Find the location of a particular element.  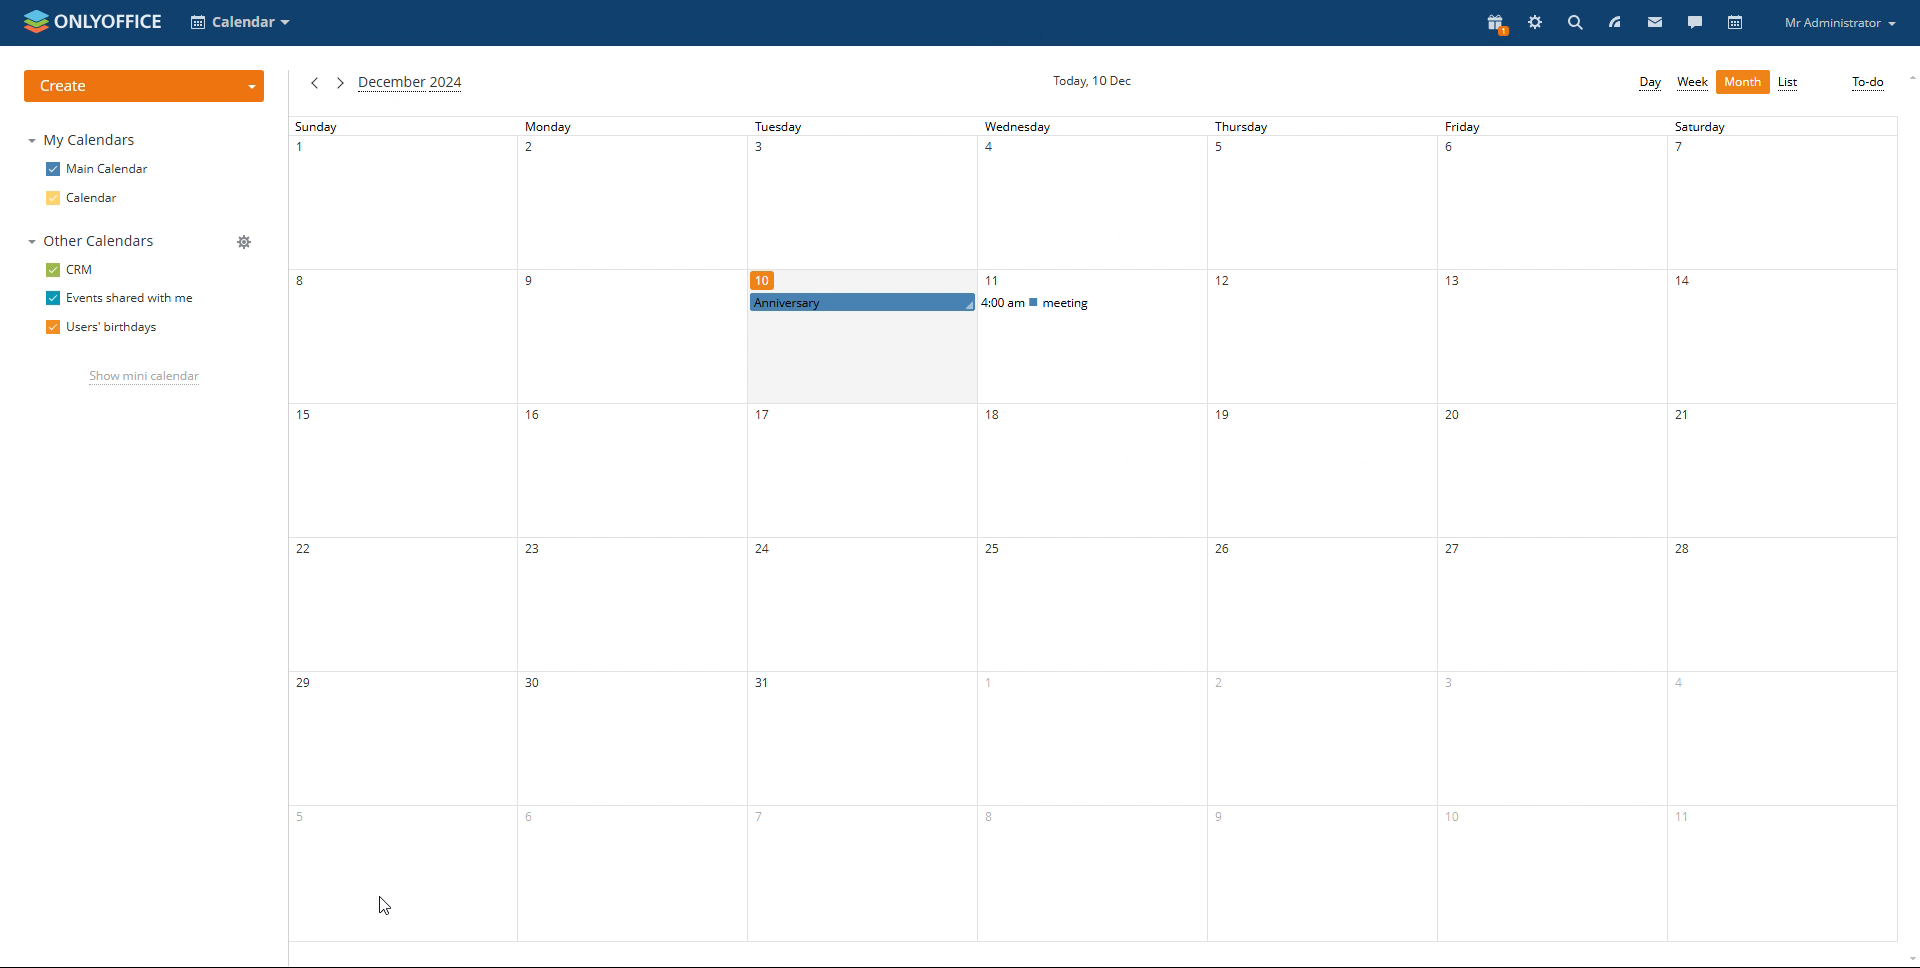

profile is located at coordinates (1843, 24).